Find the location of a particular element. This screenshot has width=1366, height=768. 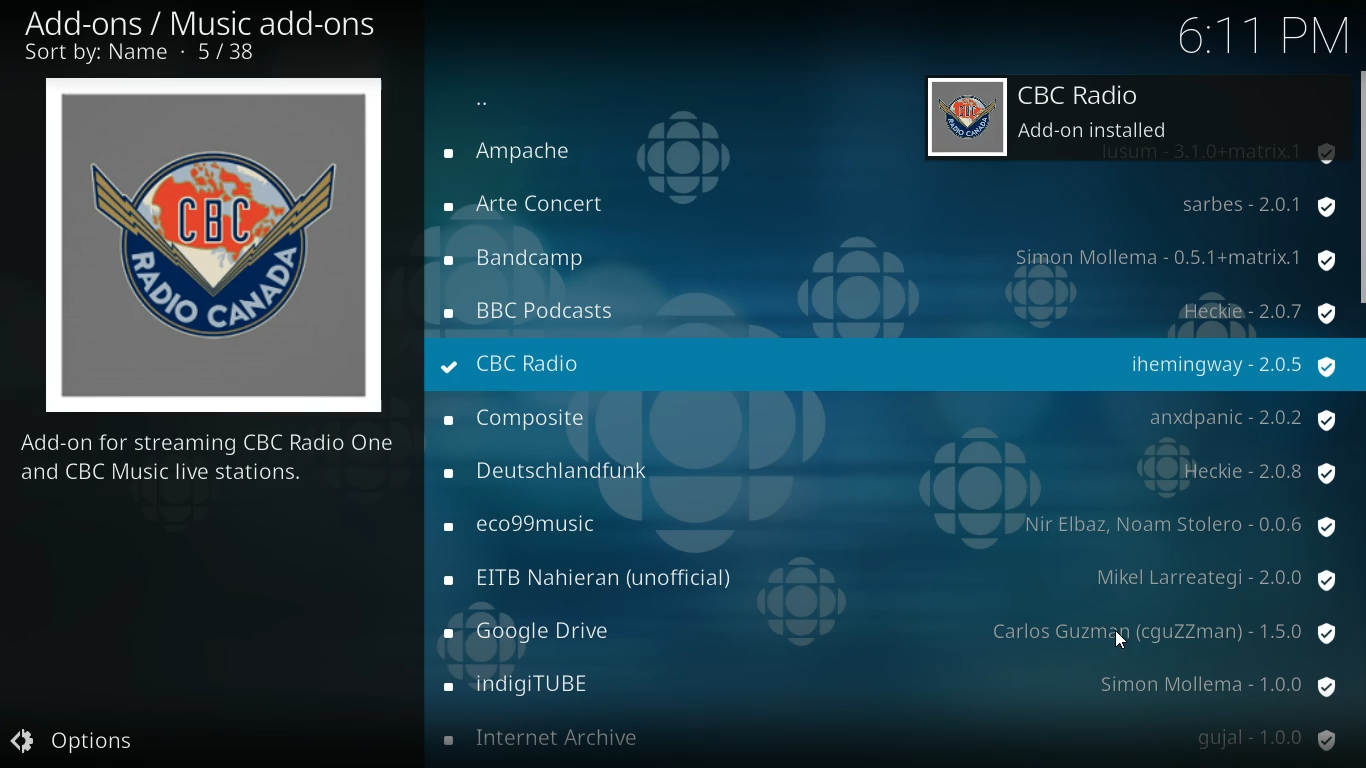

radio name is located at coordinates (534, 363).